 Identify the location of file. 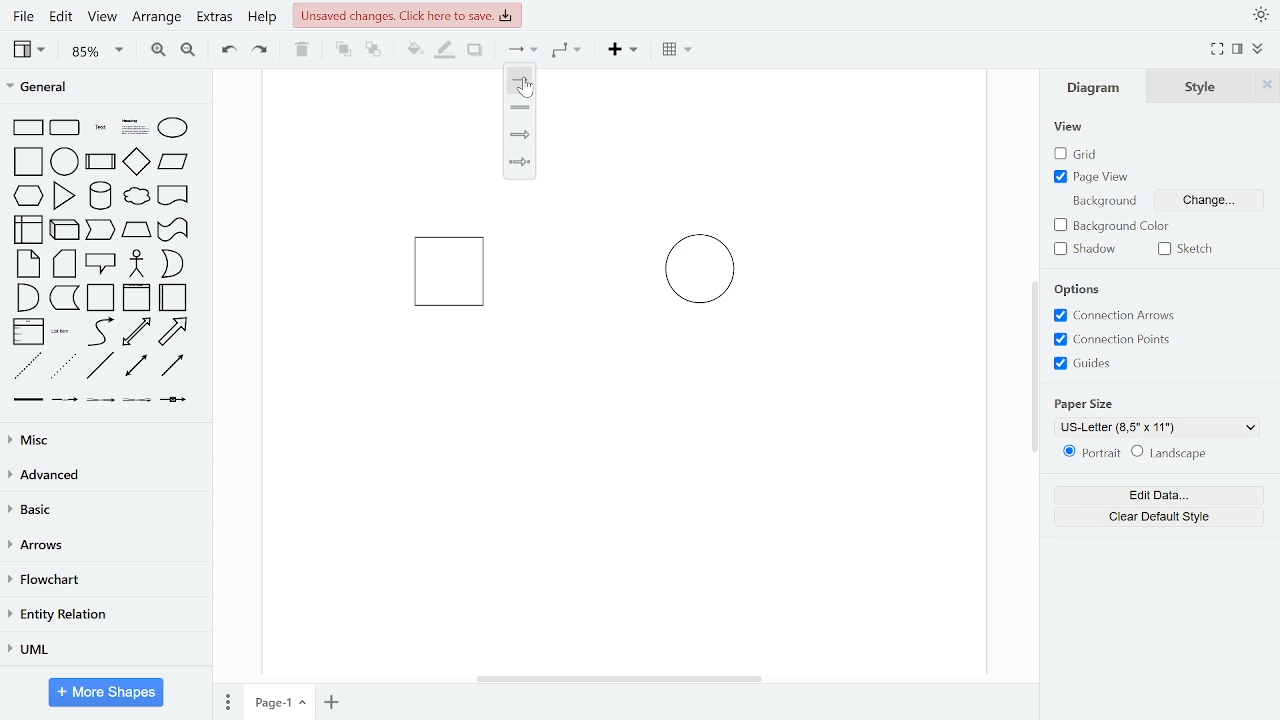
(26, 16).